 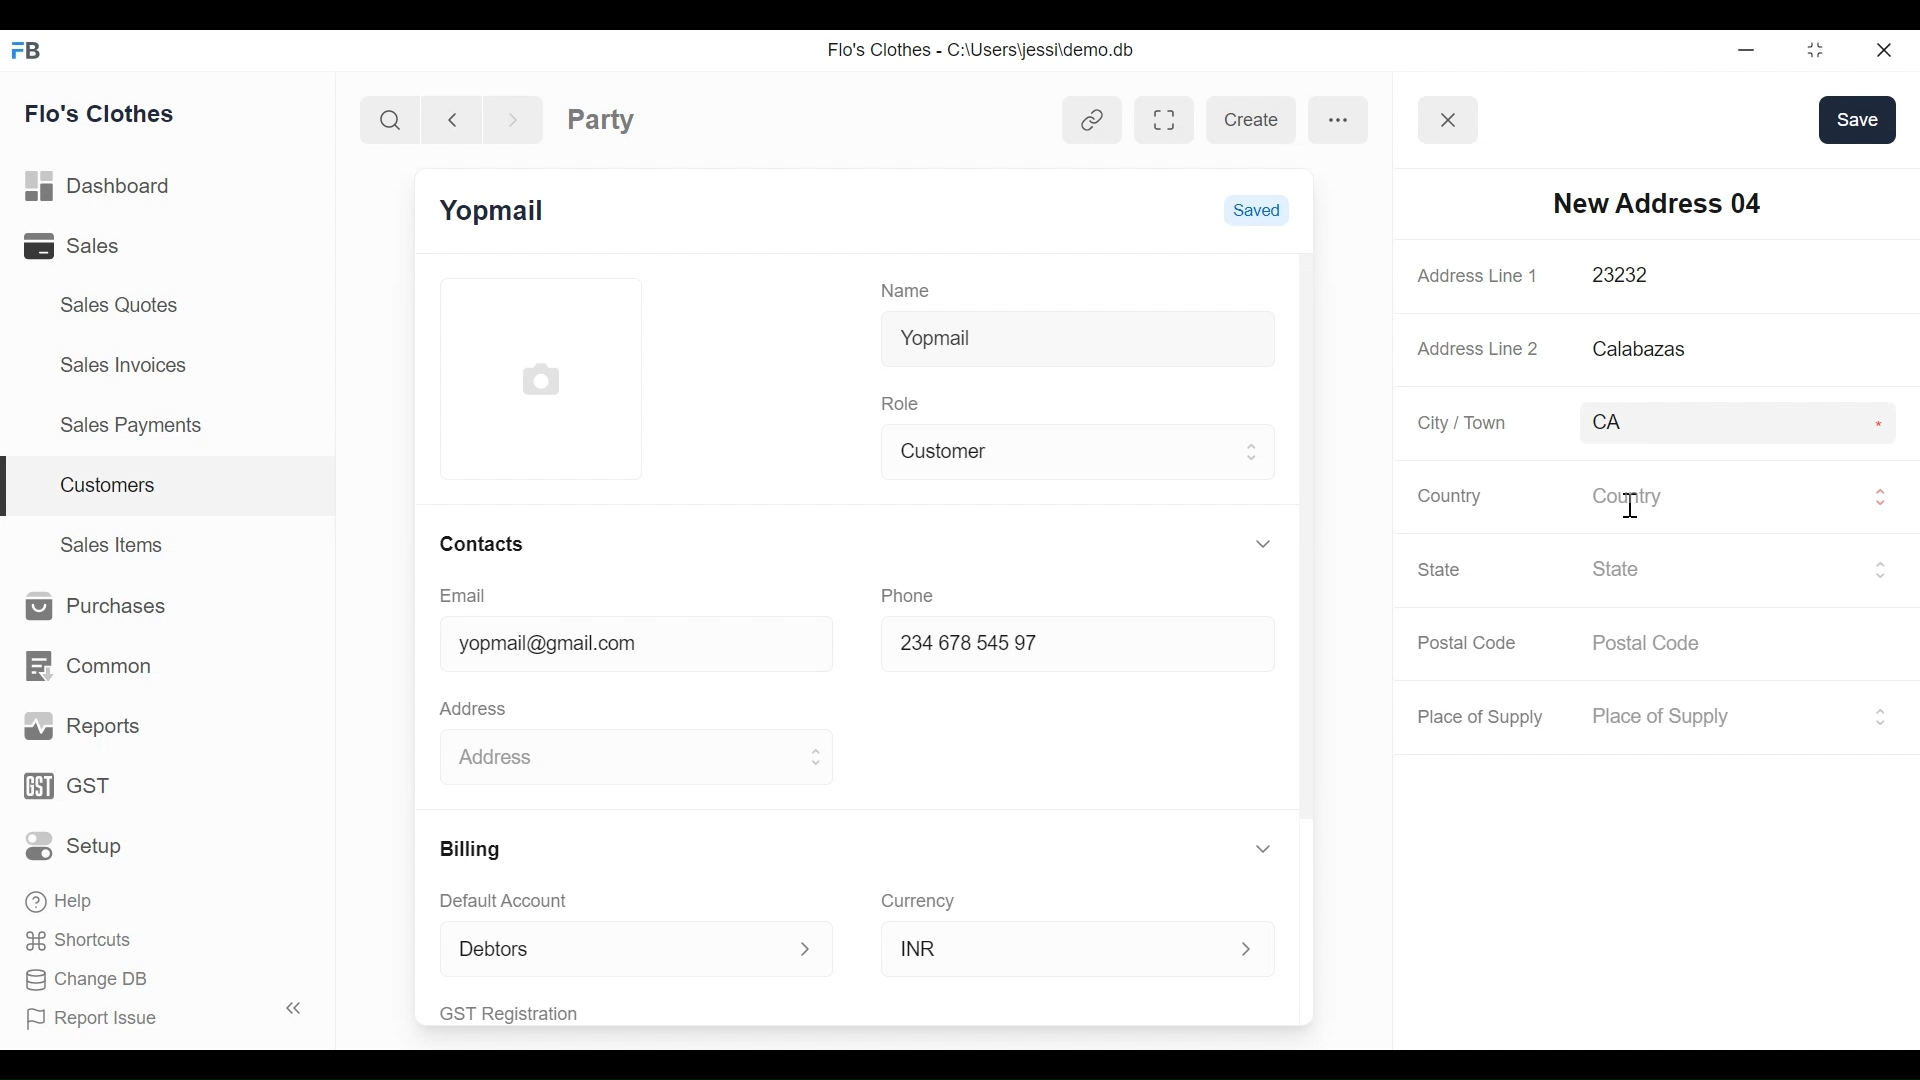 I want to click on Postal Code, so click(x=1659, y=644).